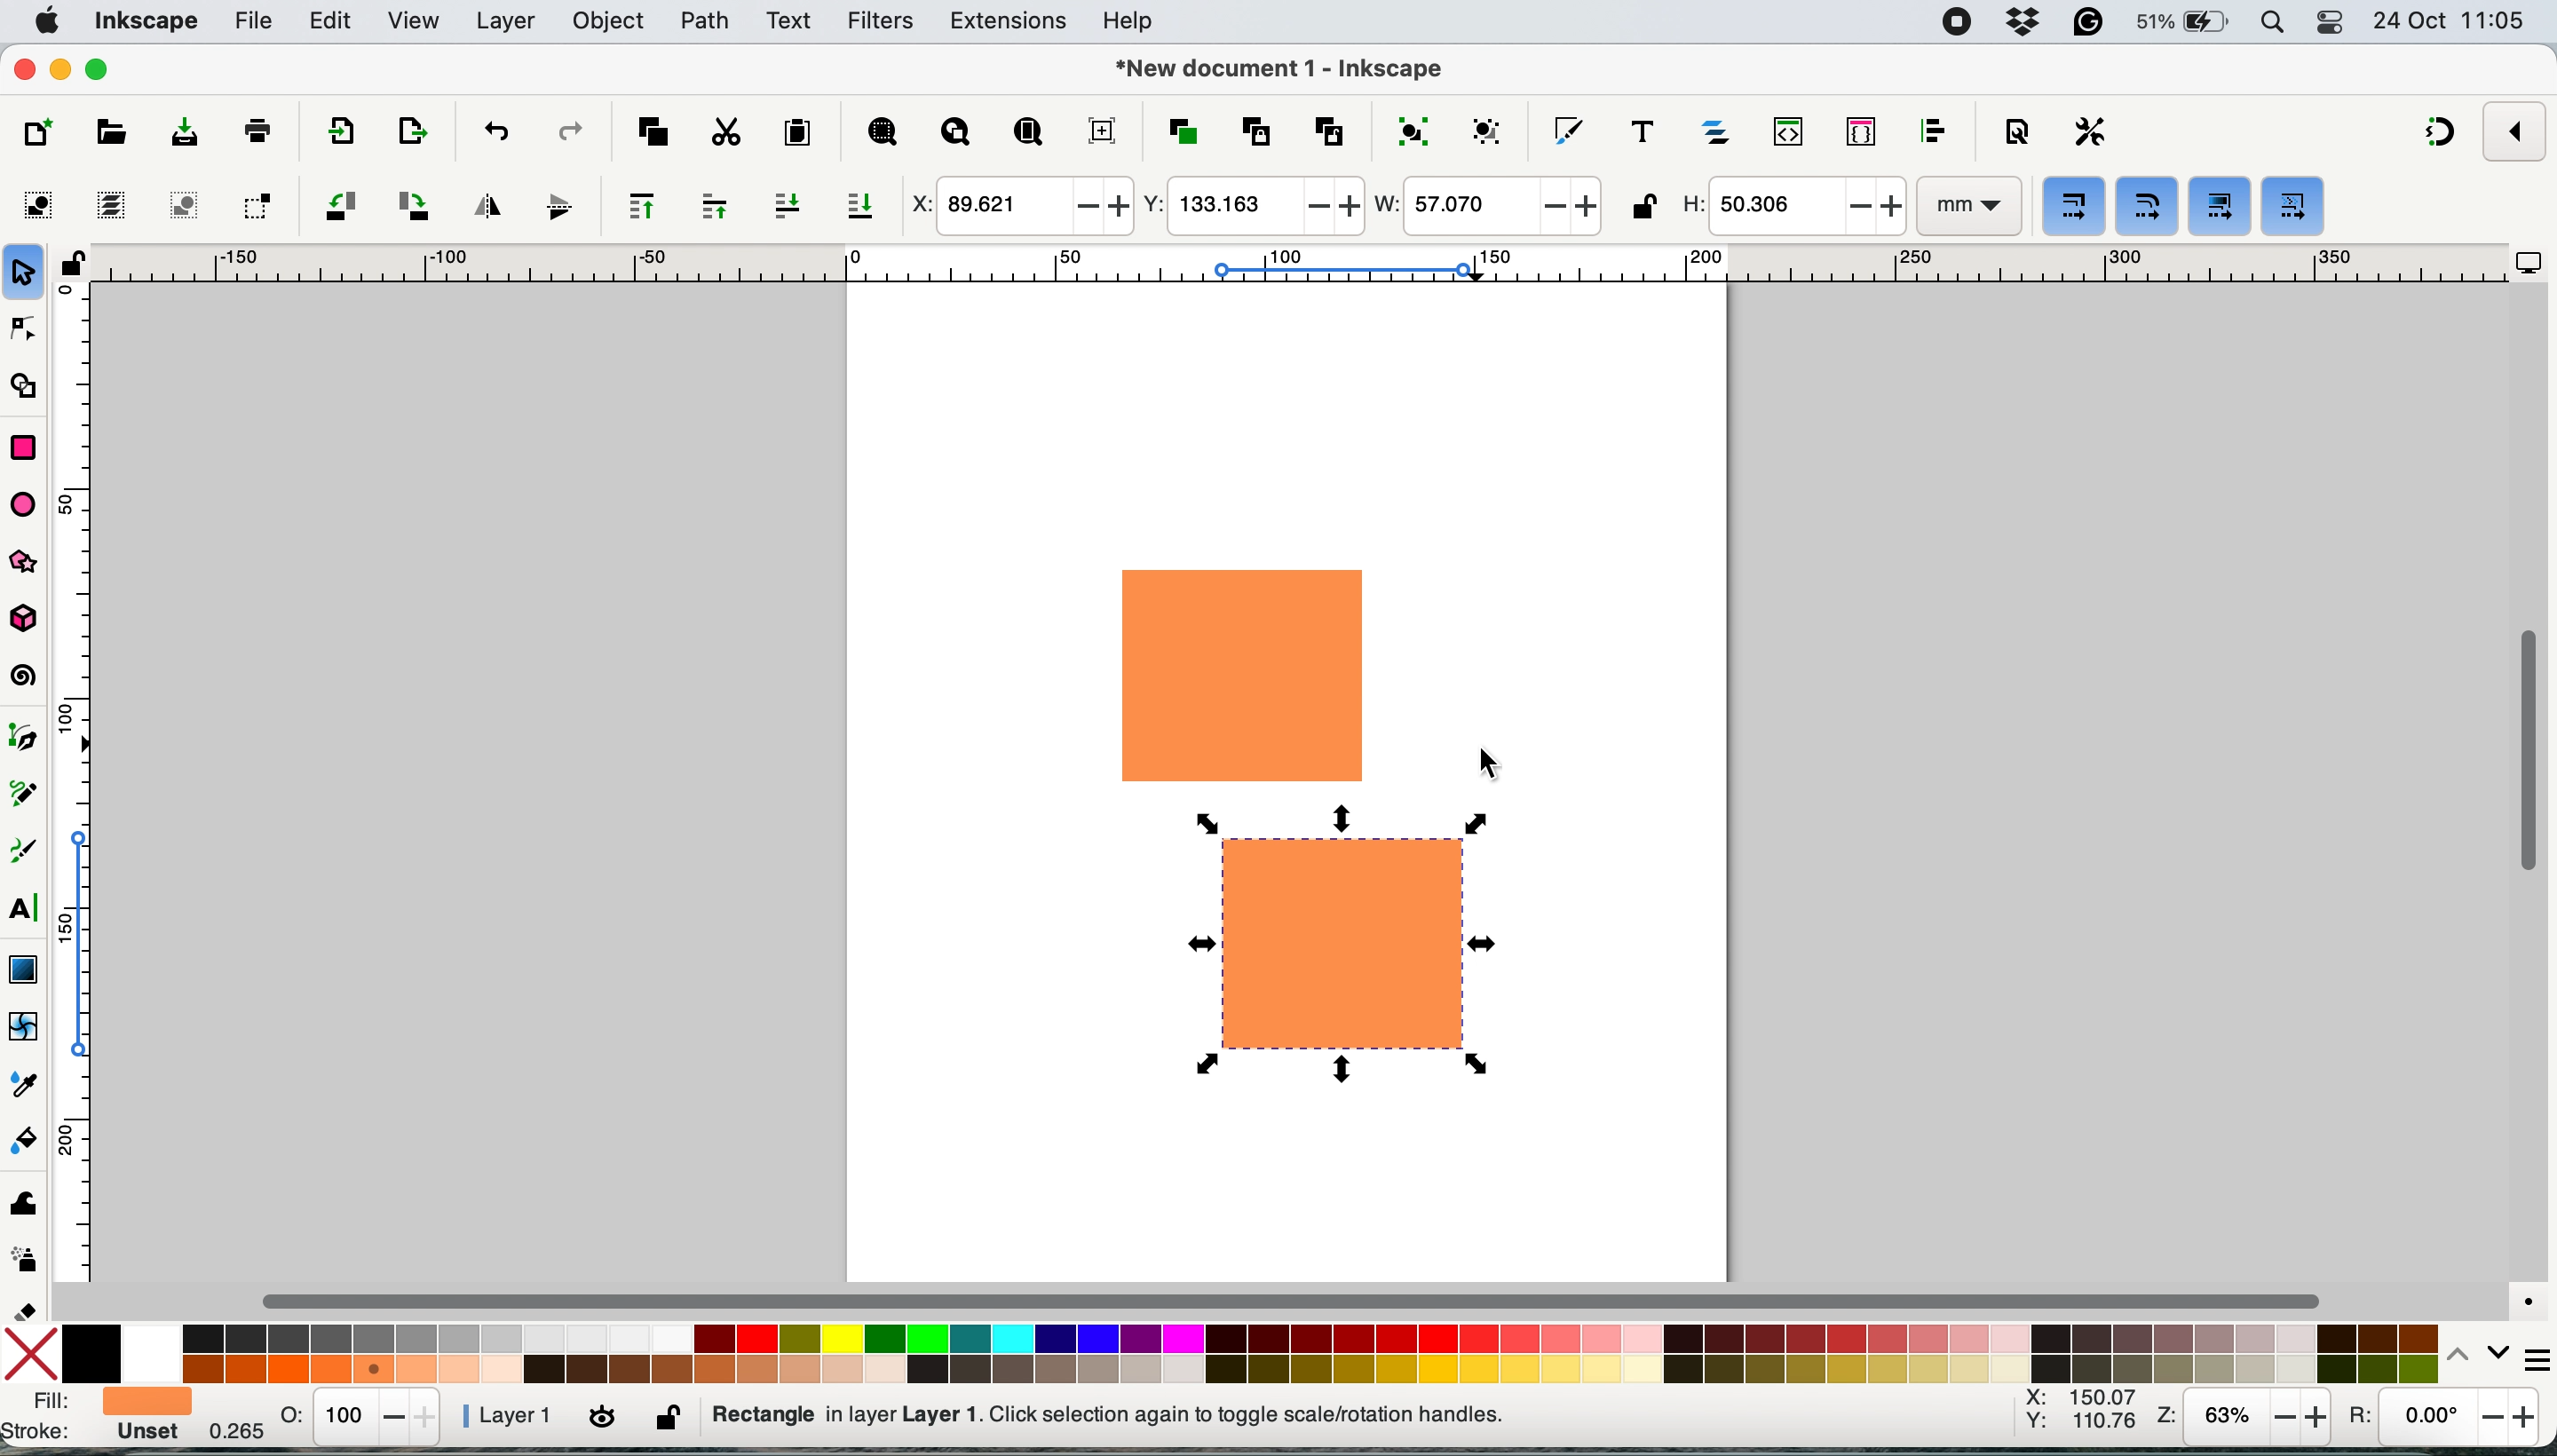 The width and height of the screenshot is (2557, 1456). Describe the element at coordinates (2466, 1353) in the screenshot. I see `switch between colors` at that location.